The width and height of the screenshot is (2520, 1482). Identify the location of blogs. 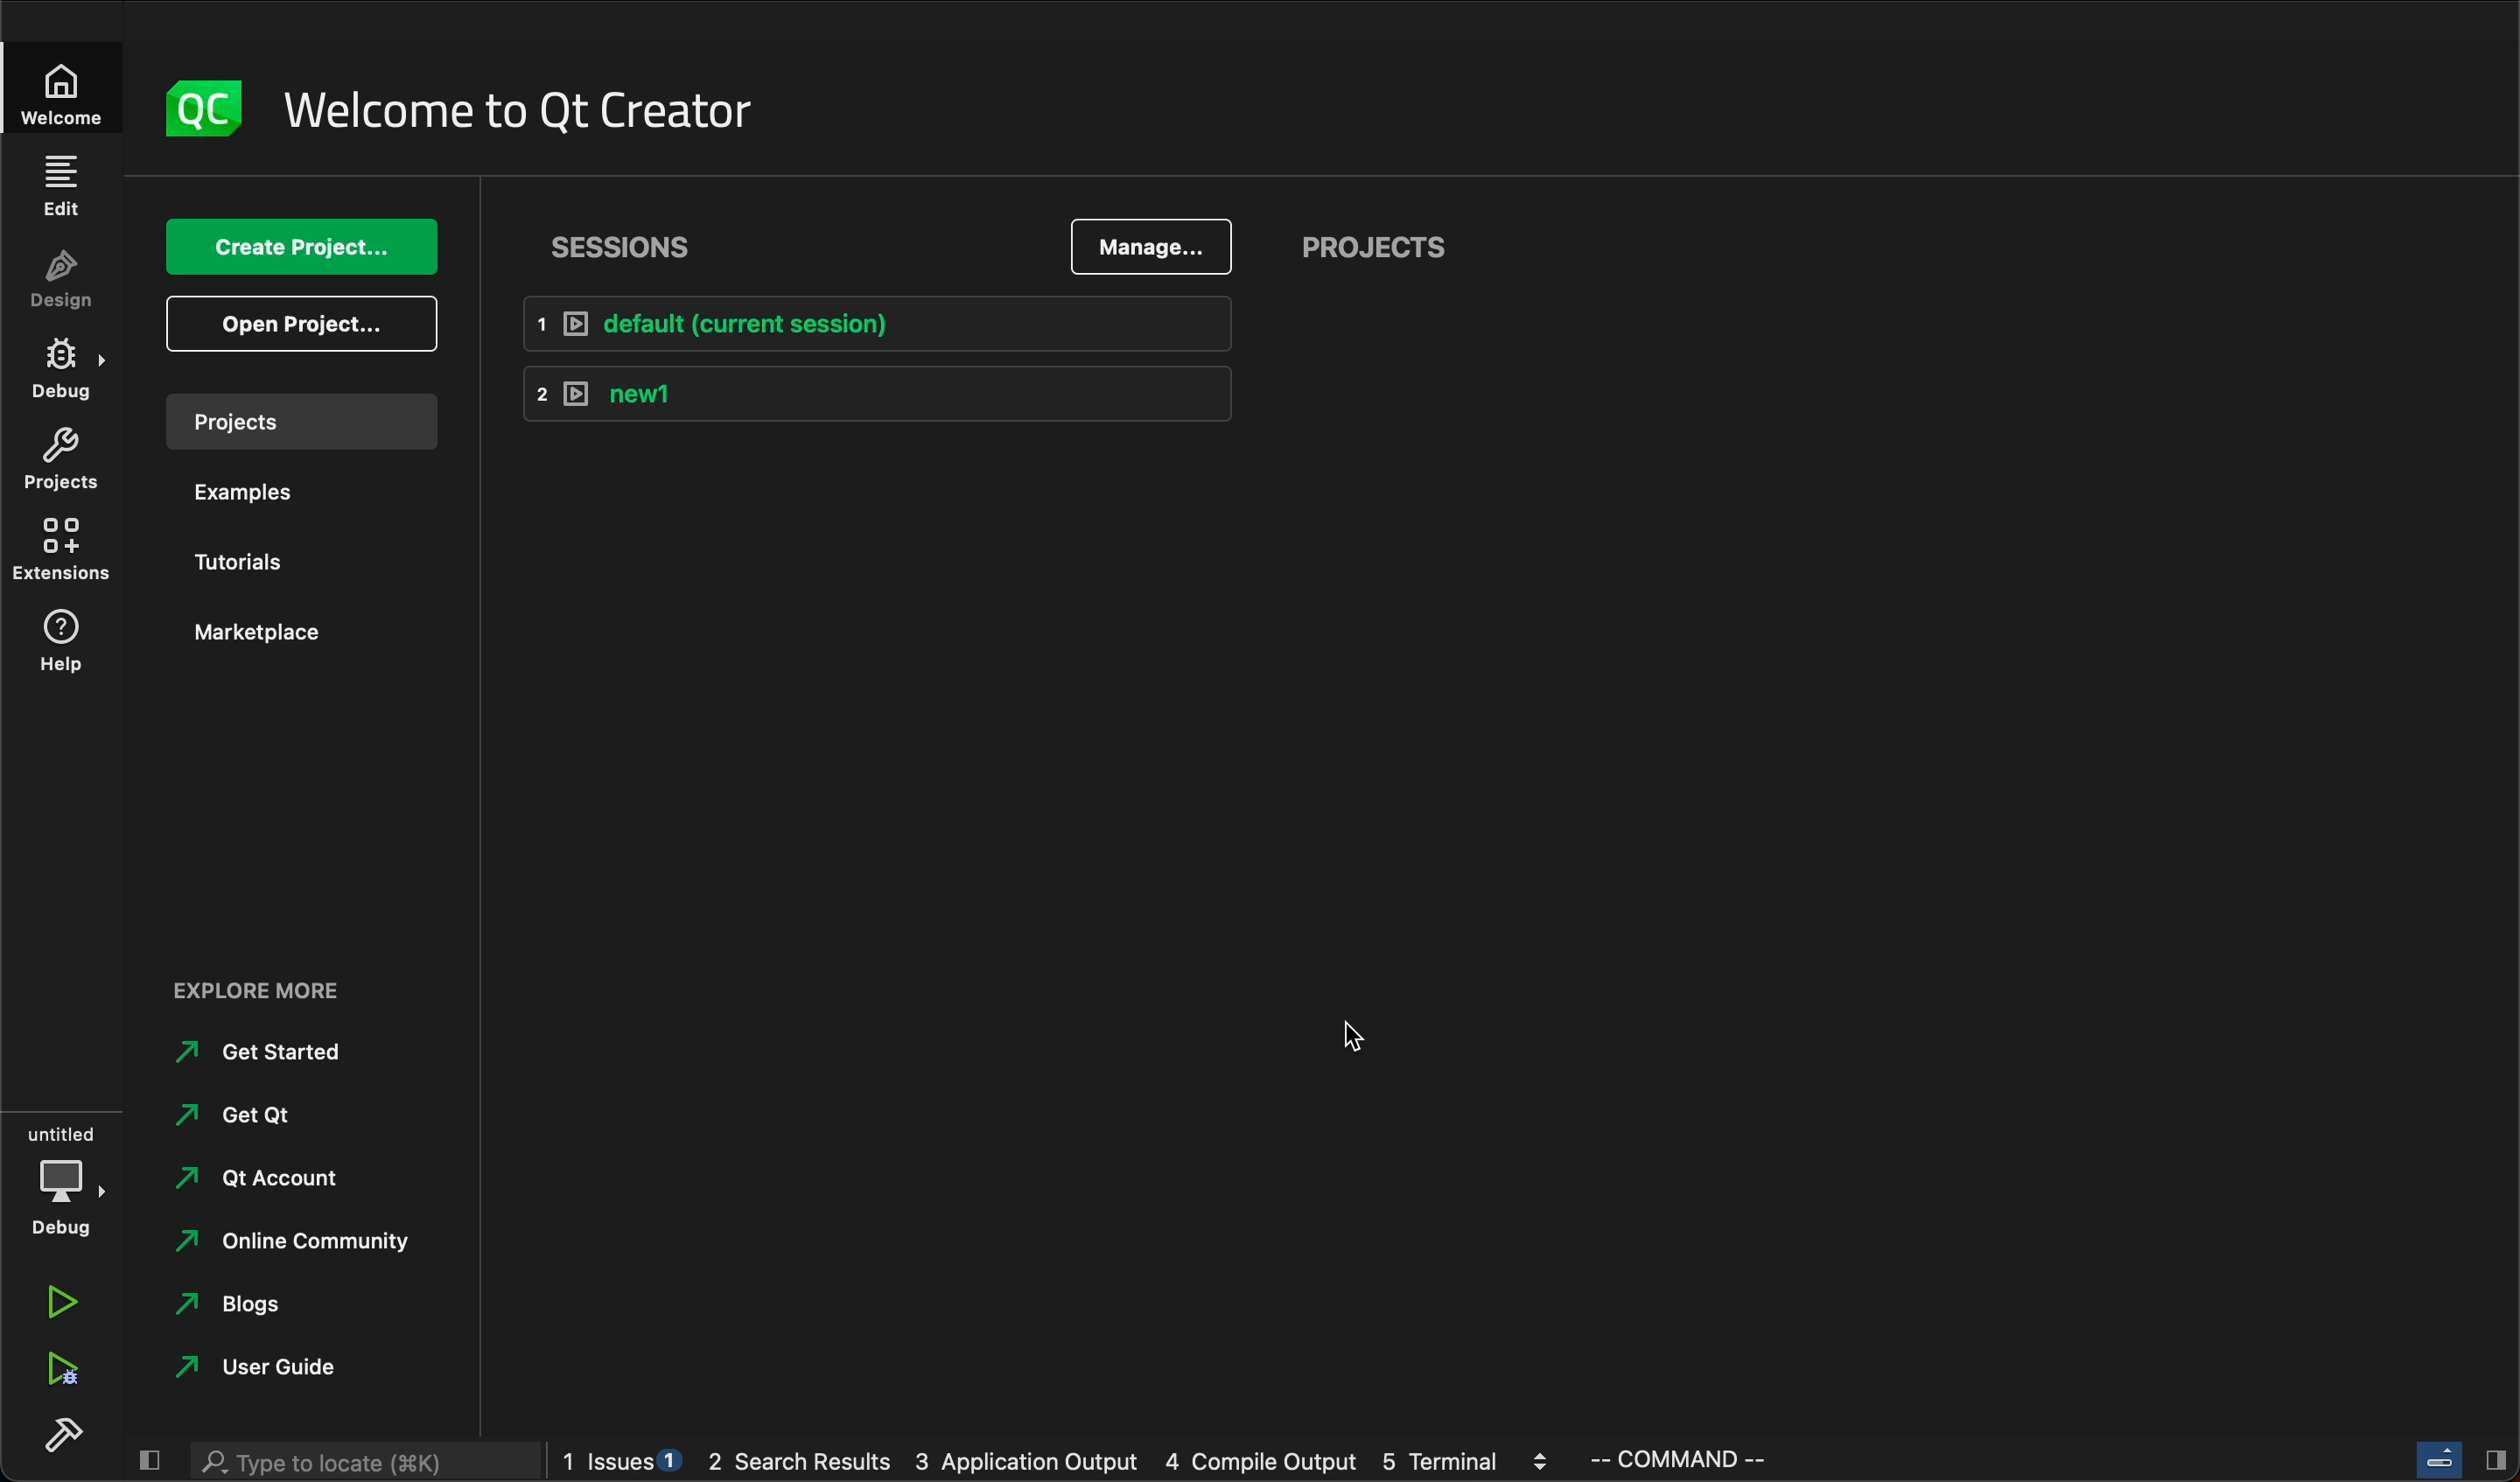
(249, 1302).